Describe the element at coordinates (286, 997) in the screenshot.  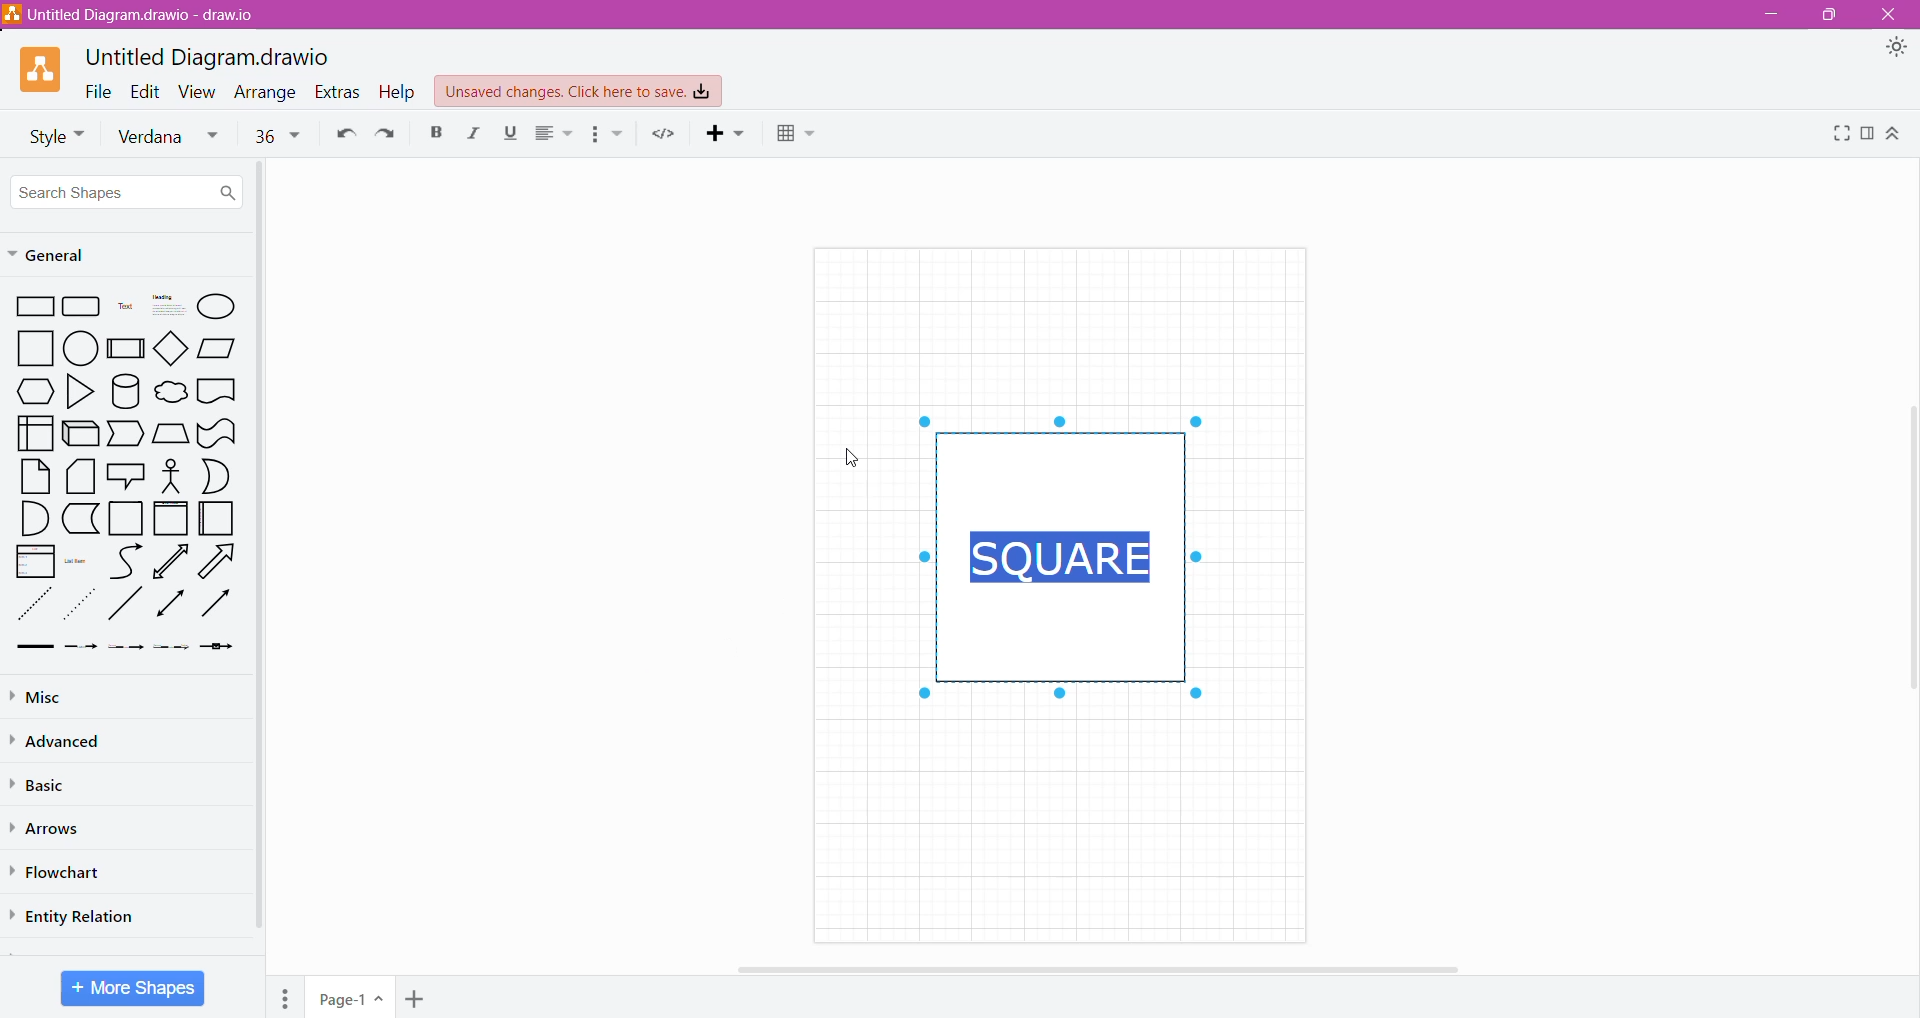
I see `Pages` at that location.